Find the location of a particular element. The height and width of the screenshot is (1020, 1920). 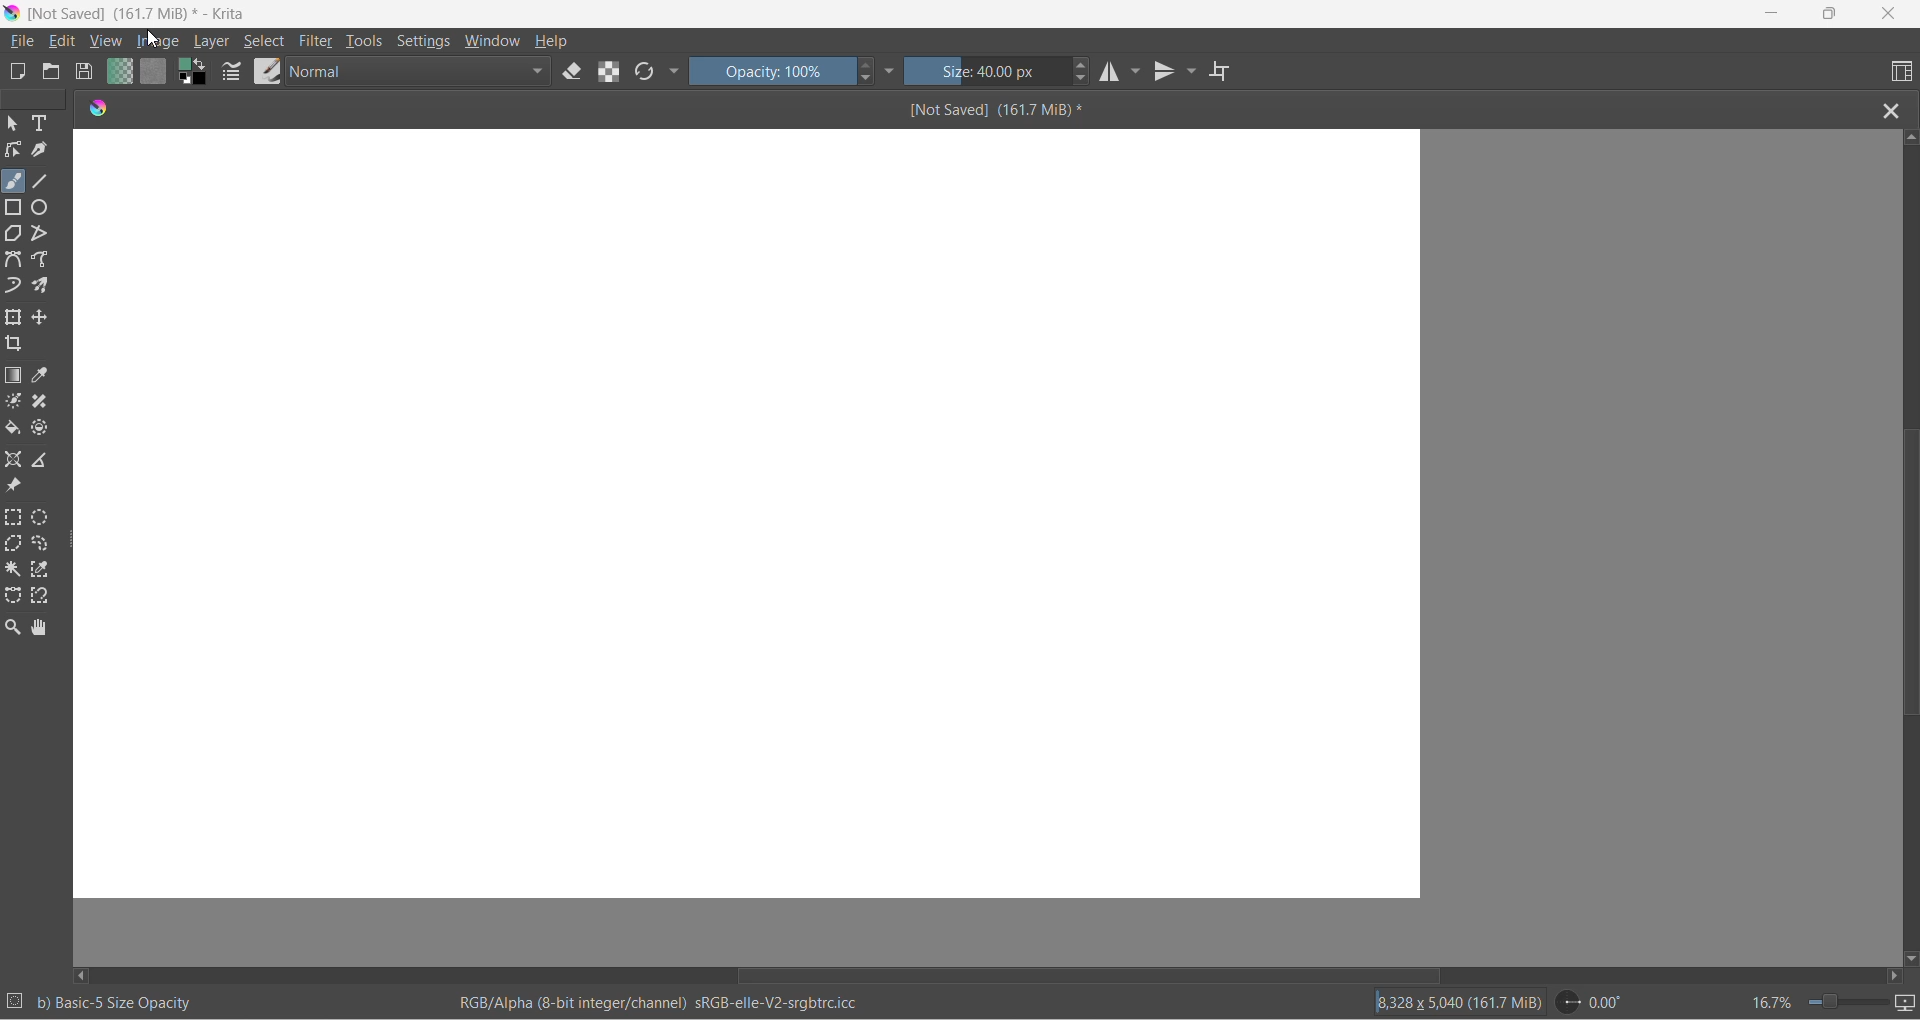

scroll right button is located at coordinates (1892, 976).